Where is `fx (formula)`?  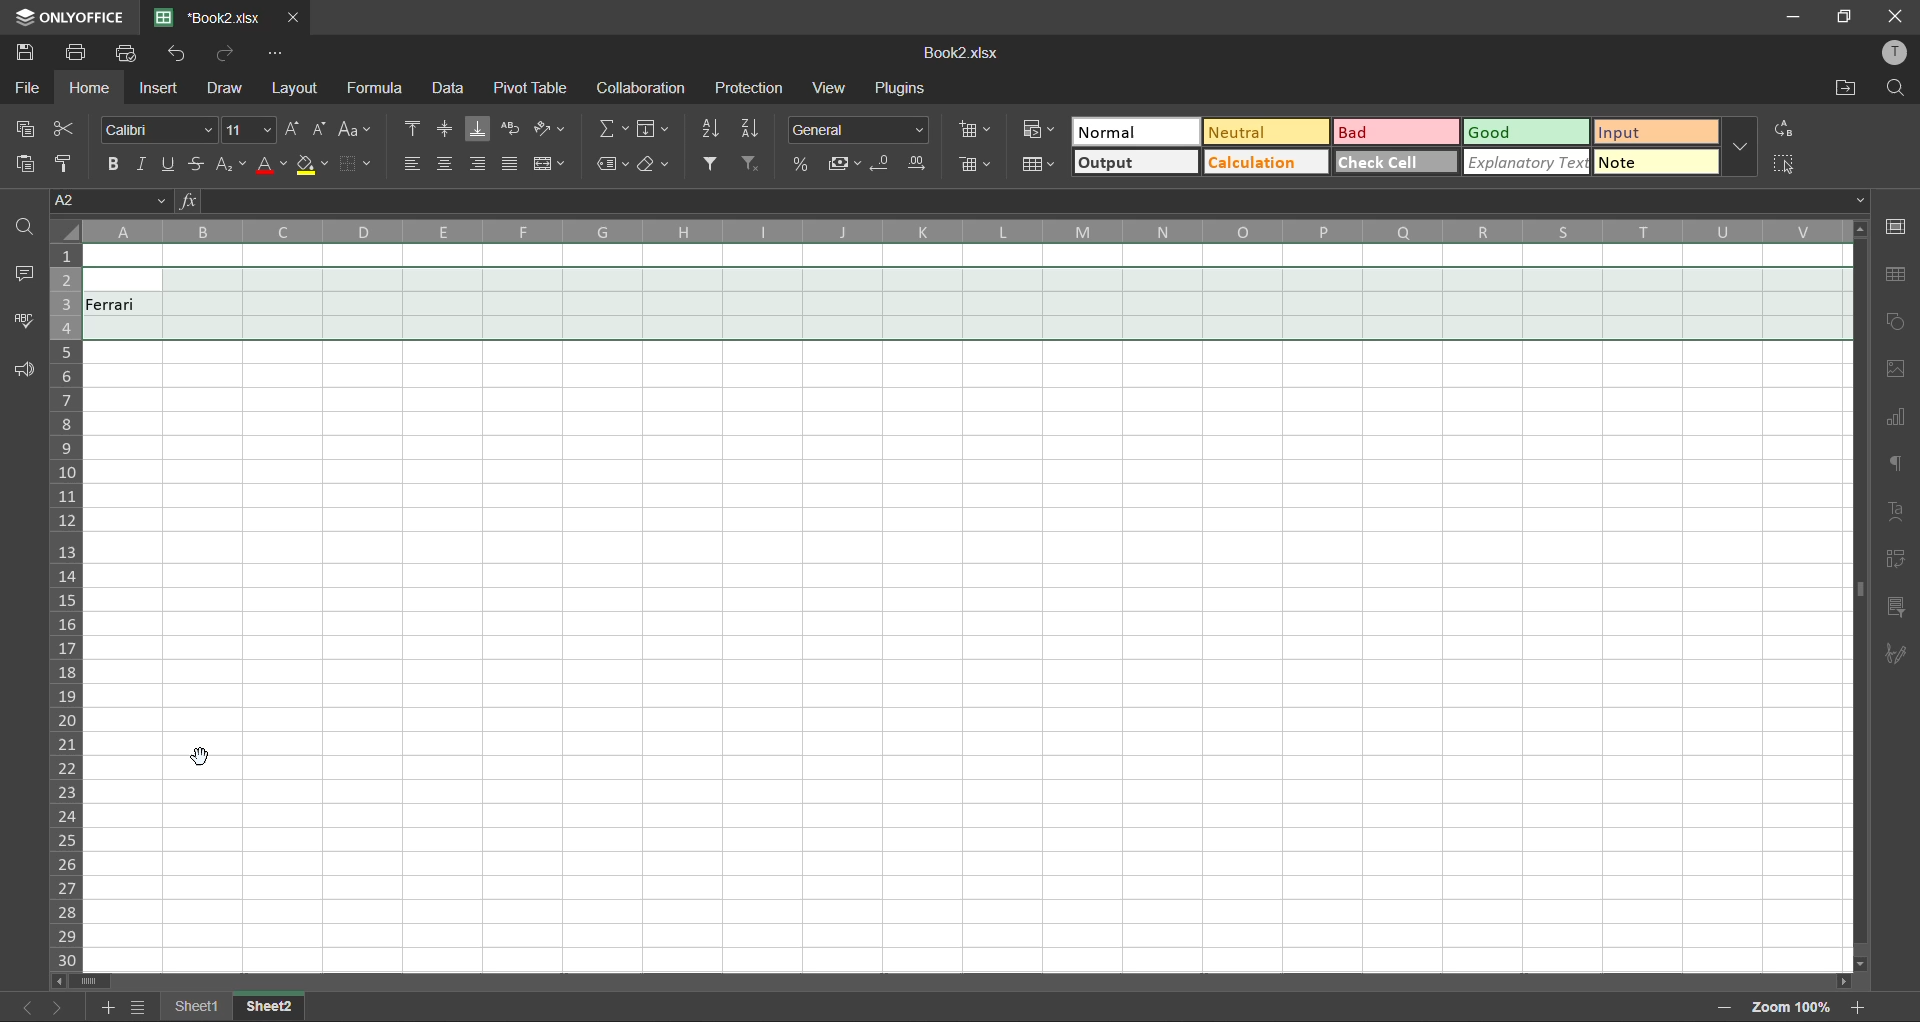
fx (formula) is located at coordinates (188, 201).